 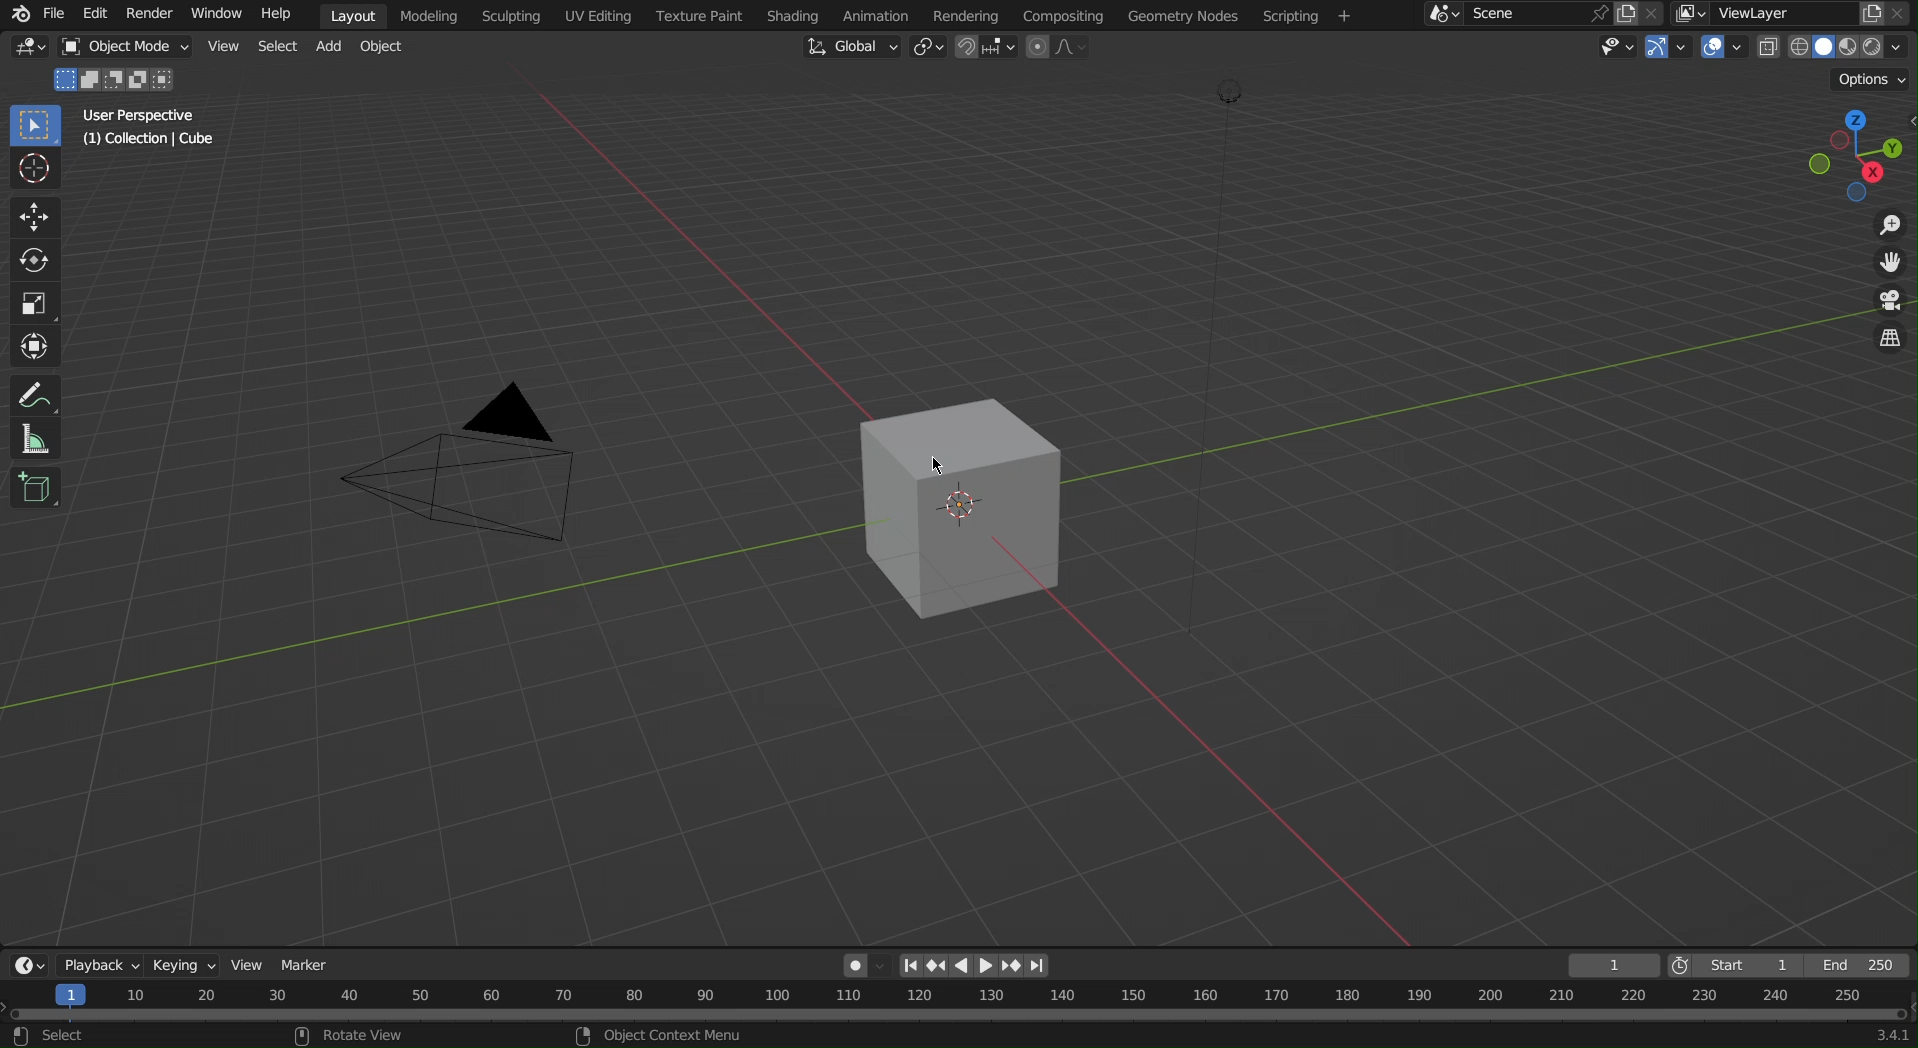 I want to click on 1, so click(x=1613, y=962).